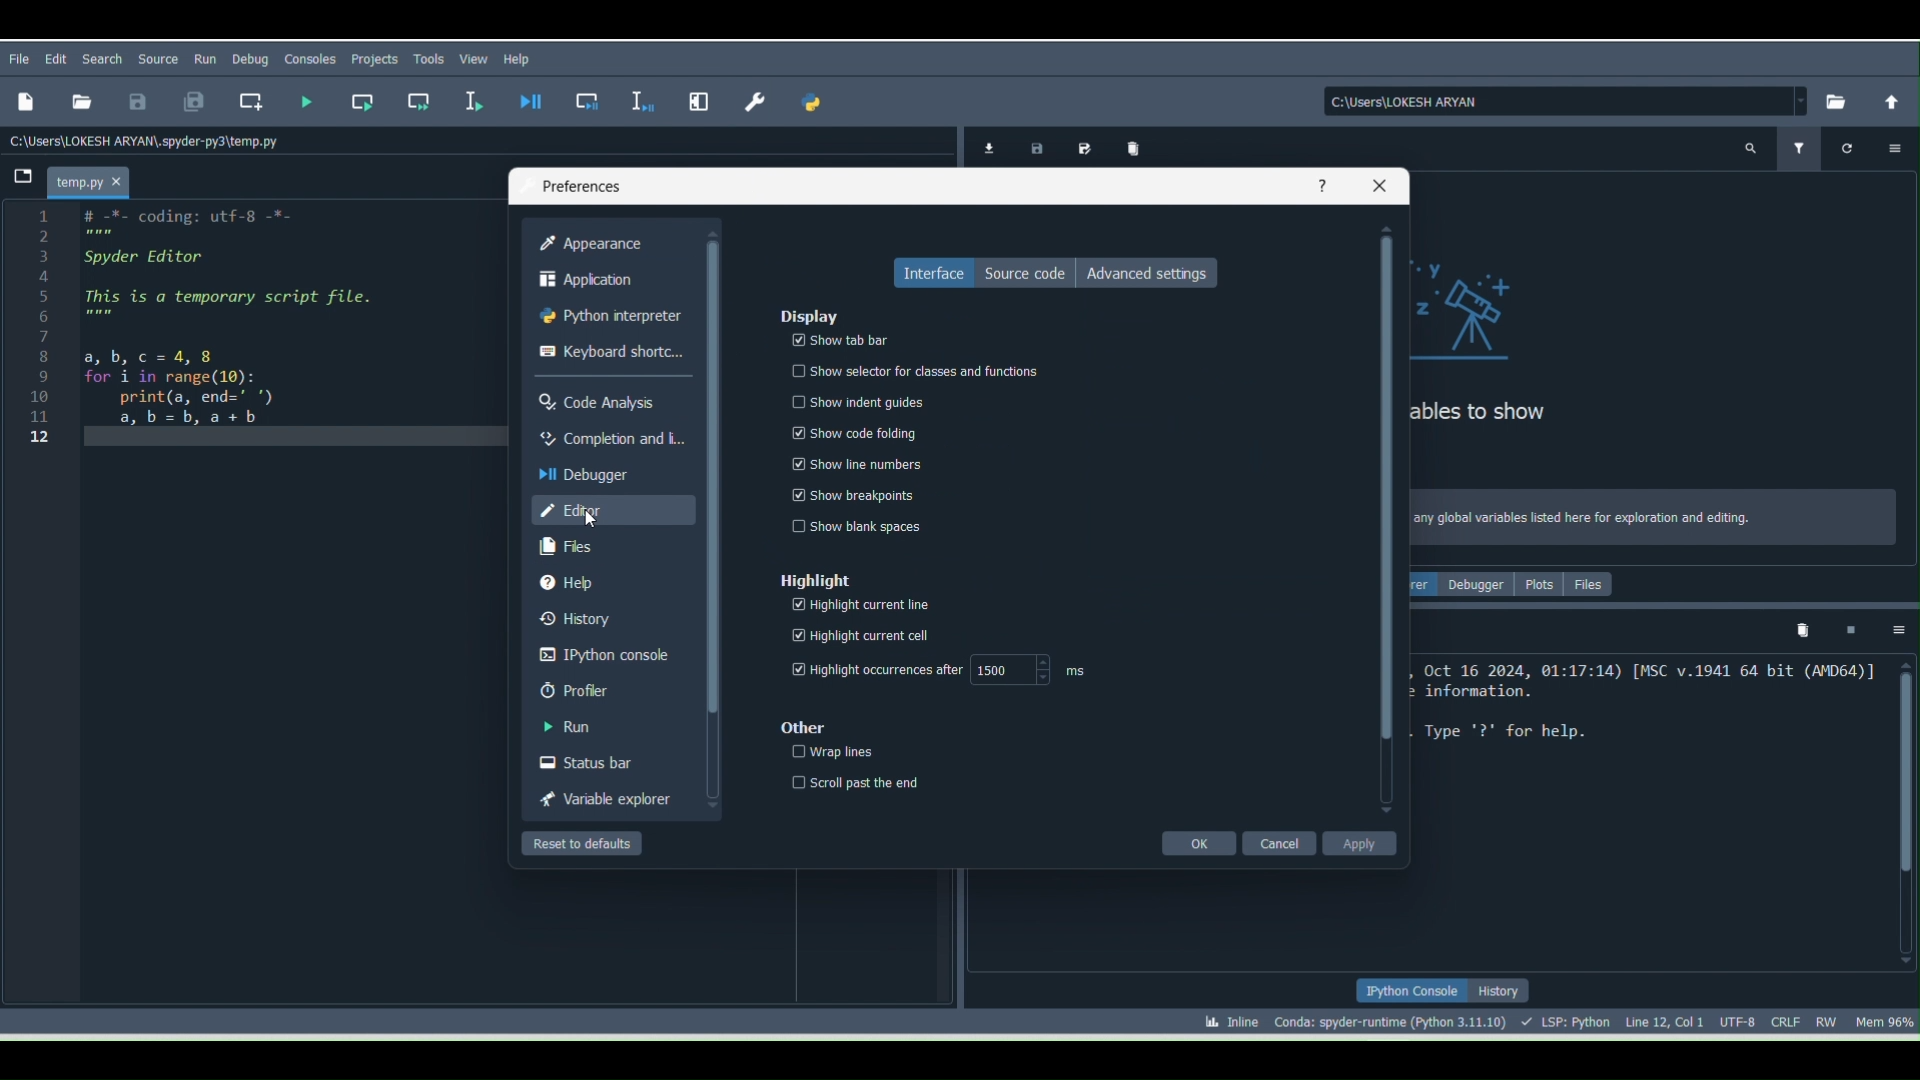  What do you see at coordinates (1832, 100) in the screenshot?
I see `Browse a working directory` at bounding box center [1832, 100].